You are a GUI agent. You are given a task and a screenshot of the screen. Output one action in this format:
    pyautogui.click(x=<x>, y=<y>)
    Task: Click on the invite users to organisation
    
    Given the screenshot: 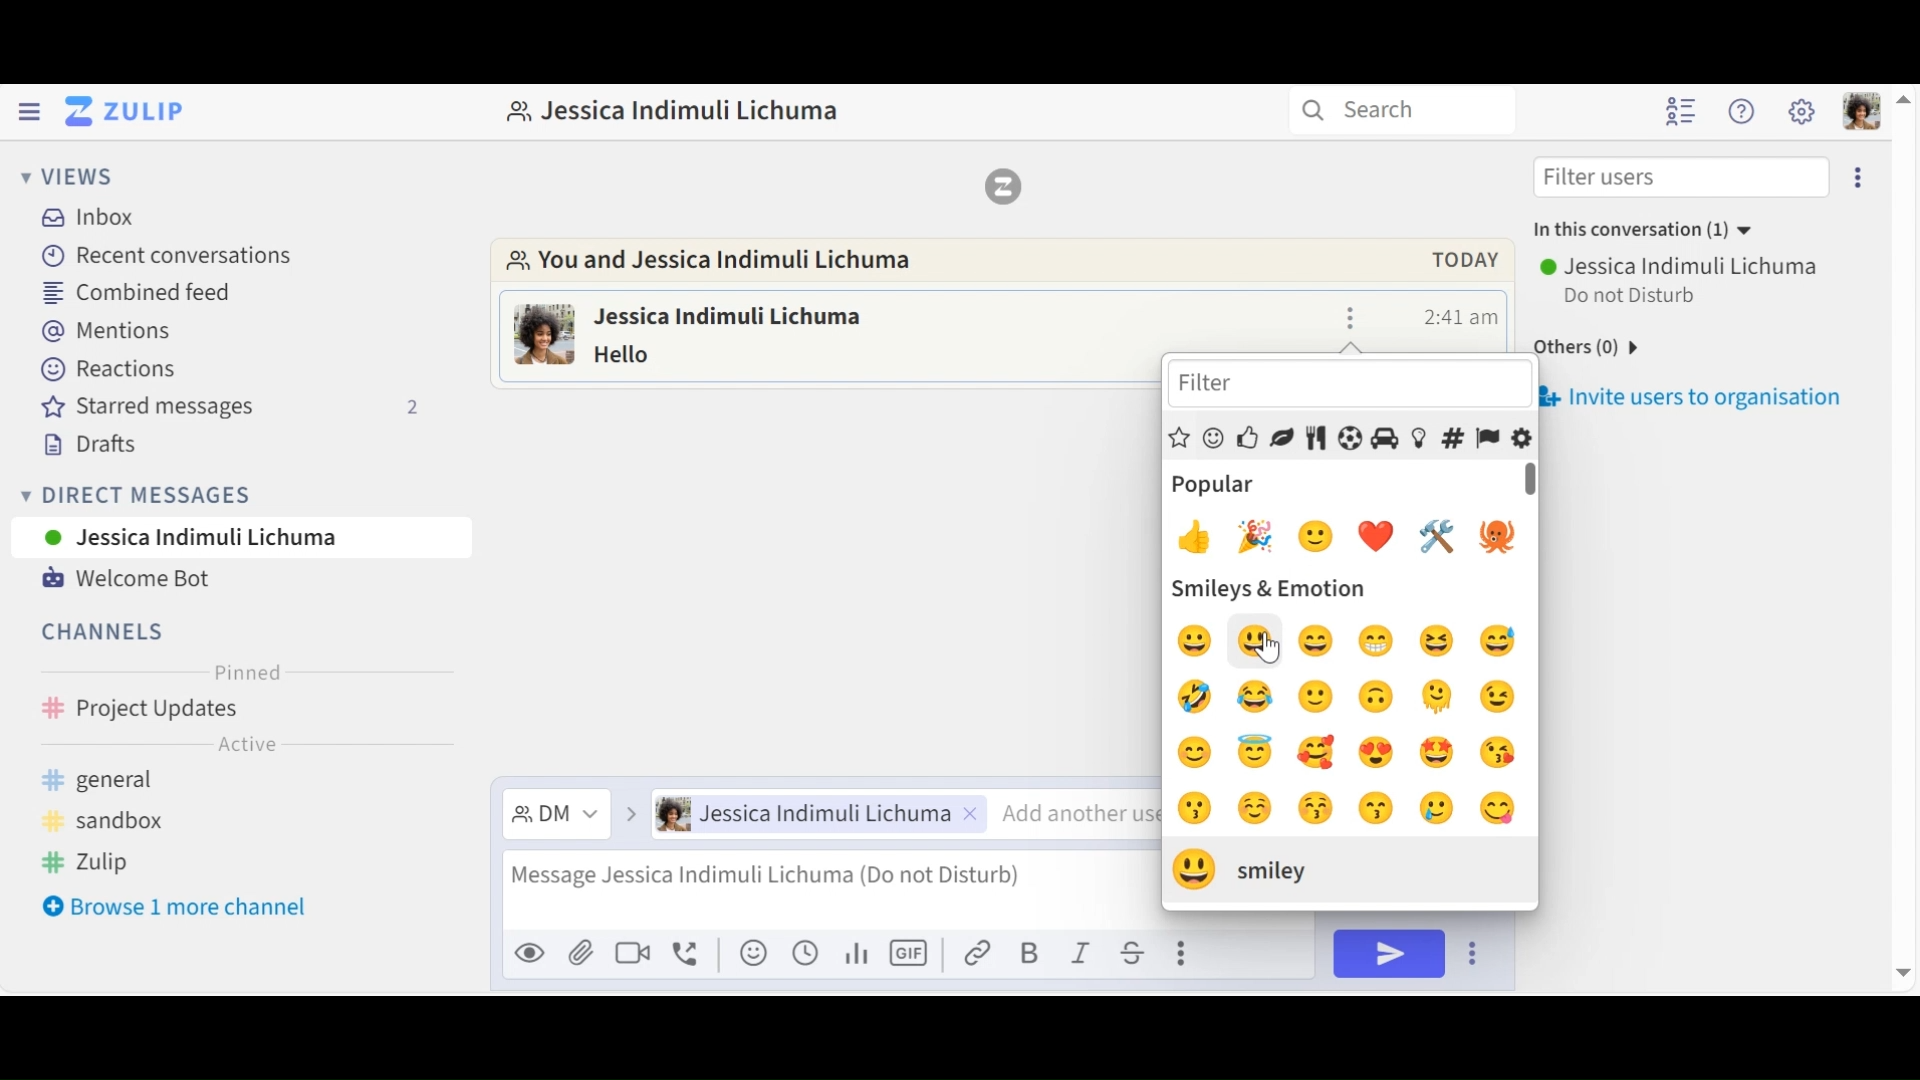 What is the action you would take?
    pyautogui.click(x=1719, y=398)
    